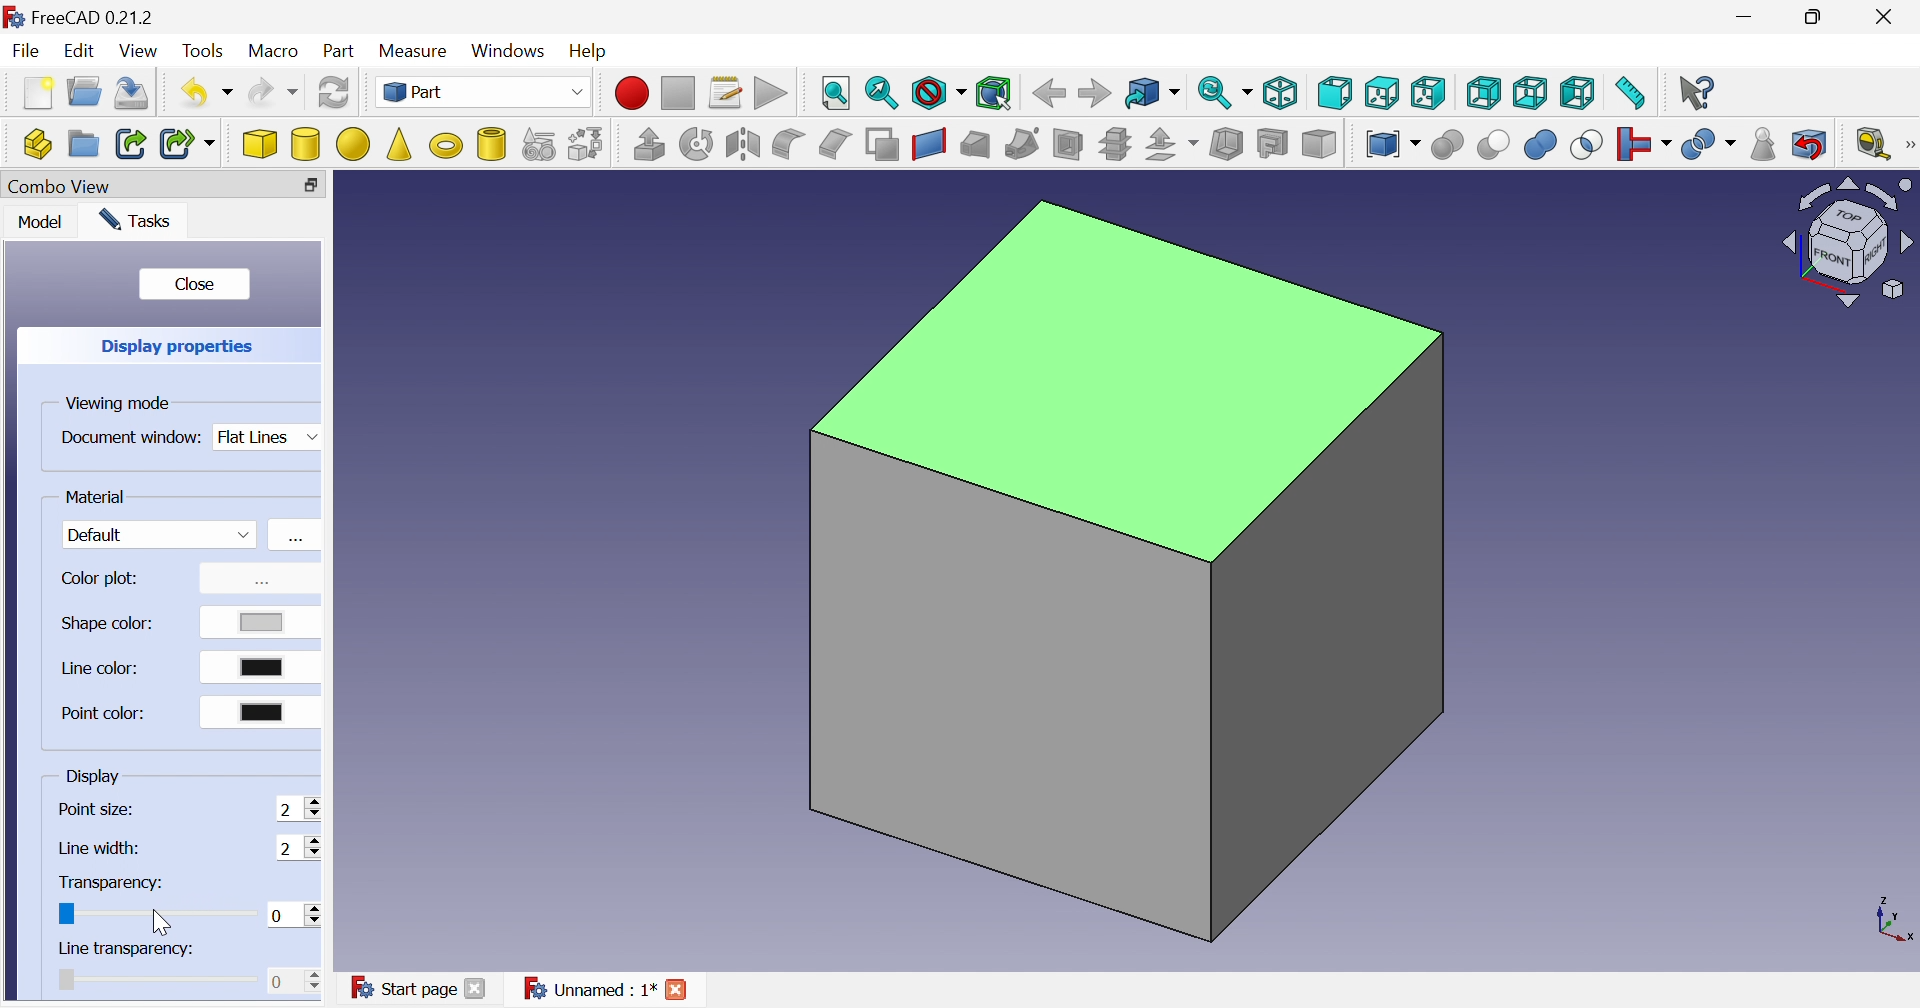 This screenshot has width=1920, height=1008. Describe the element at coordinates (94, 776) in the screenshot. I see `Display` at that location.